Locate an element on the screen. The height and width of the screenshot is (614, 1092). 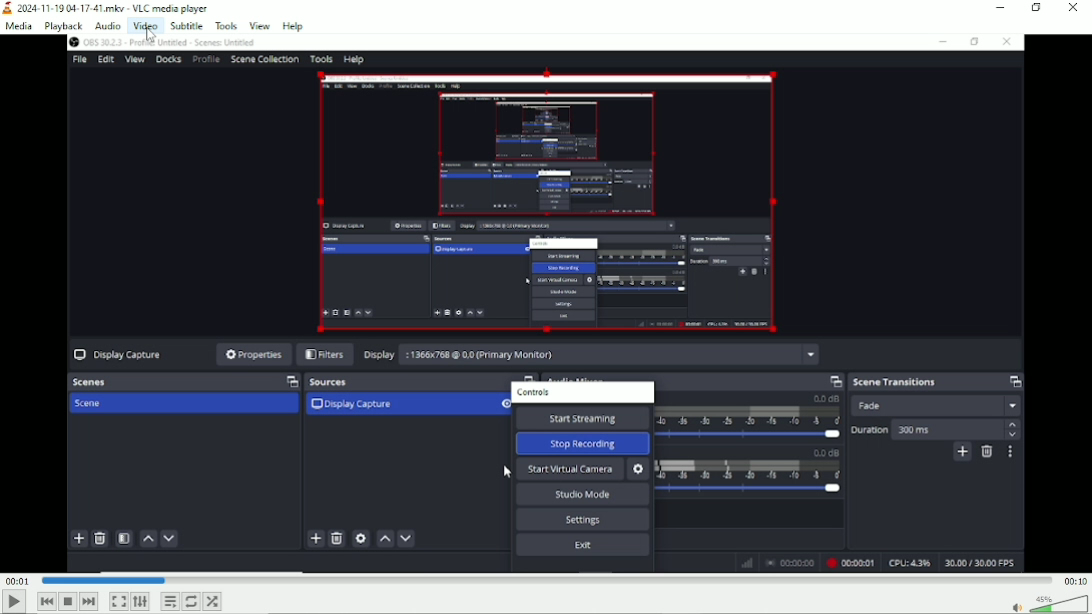
Audio is located at coordinates (108, 26).